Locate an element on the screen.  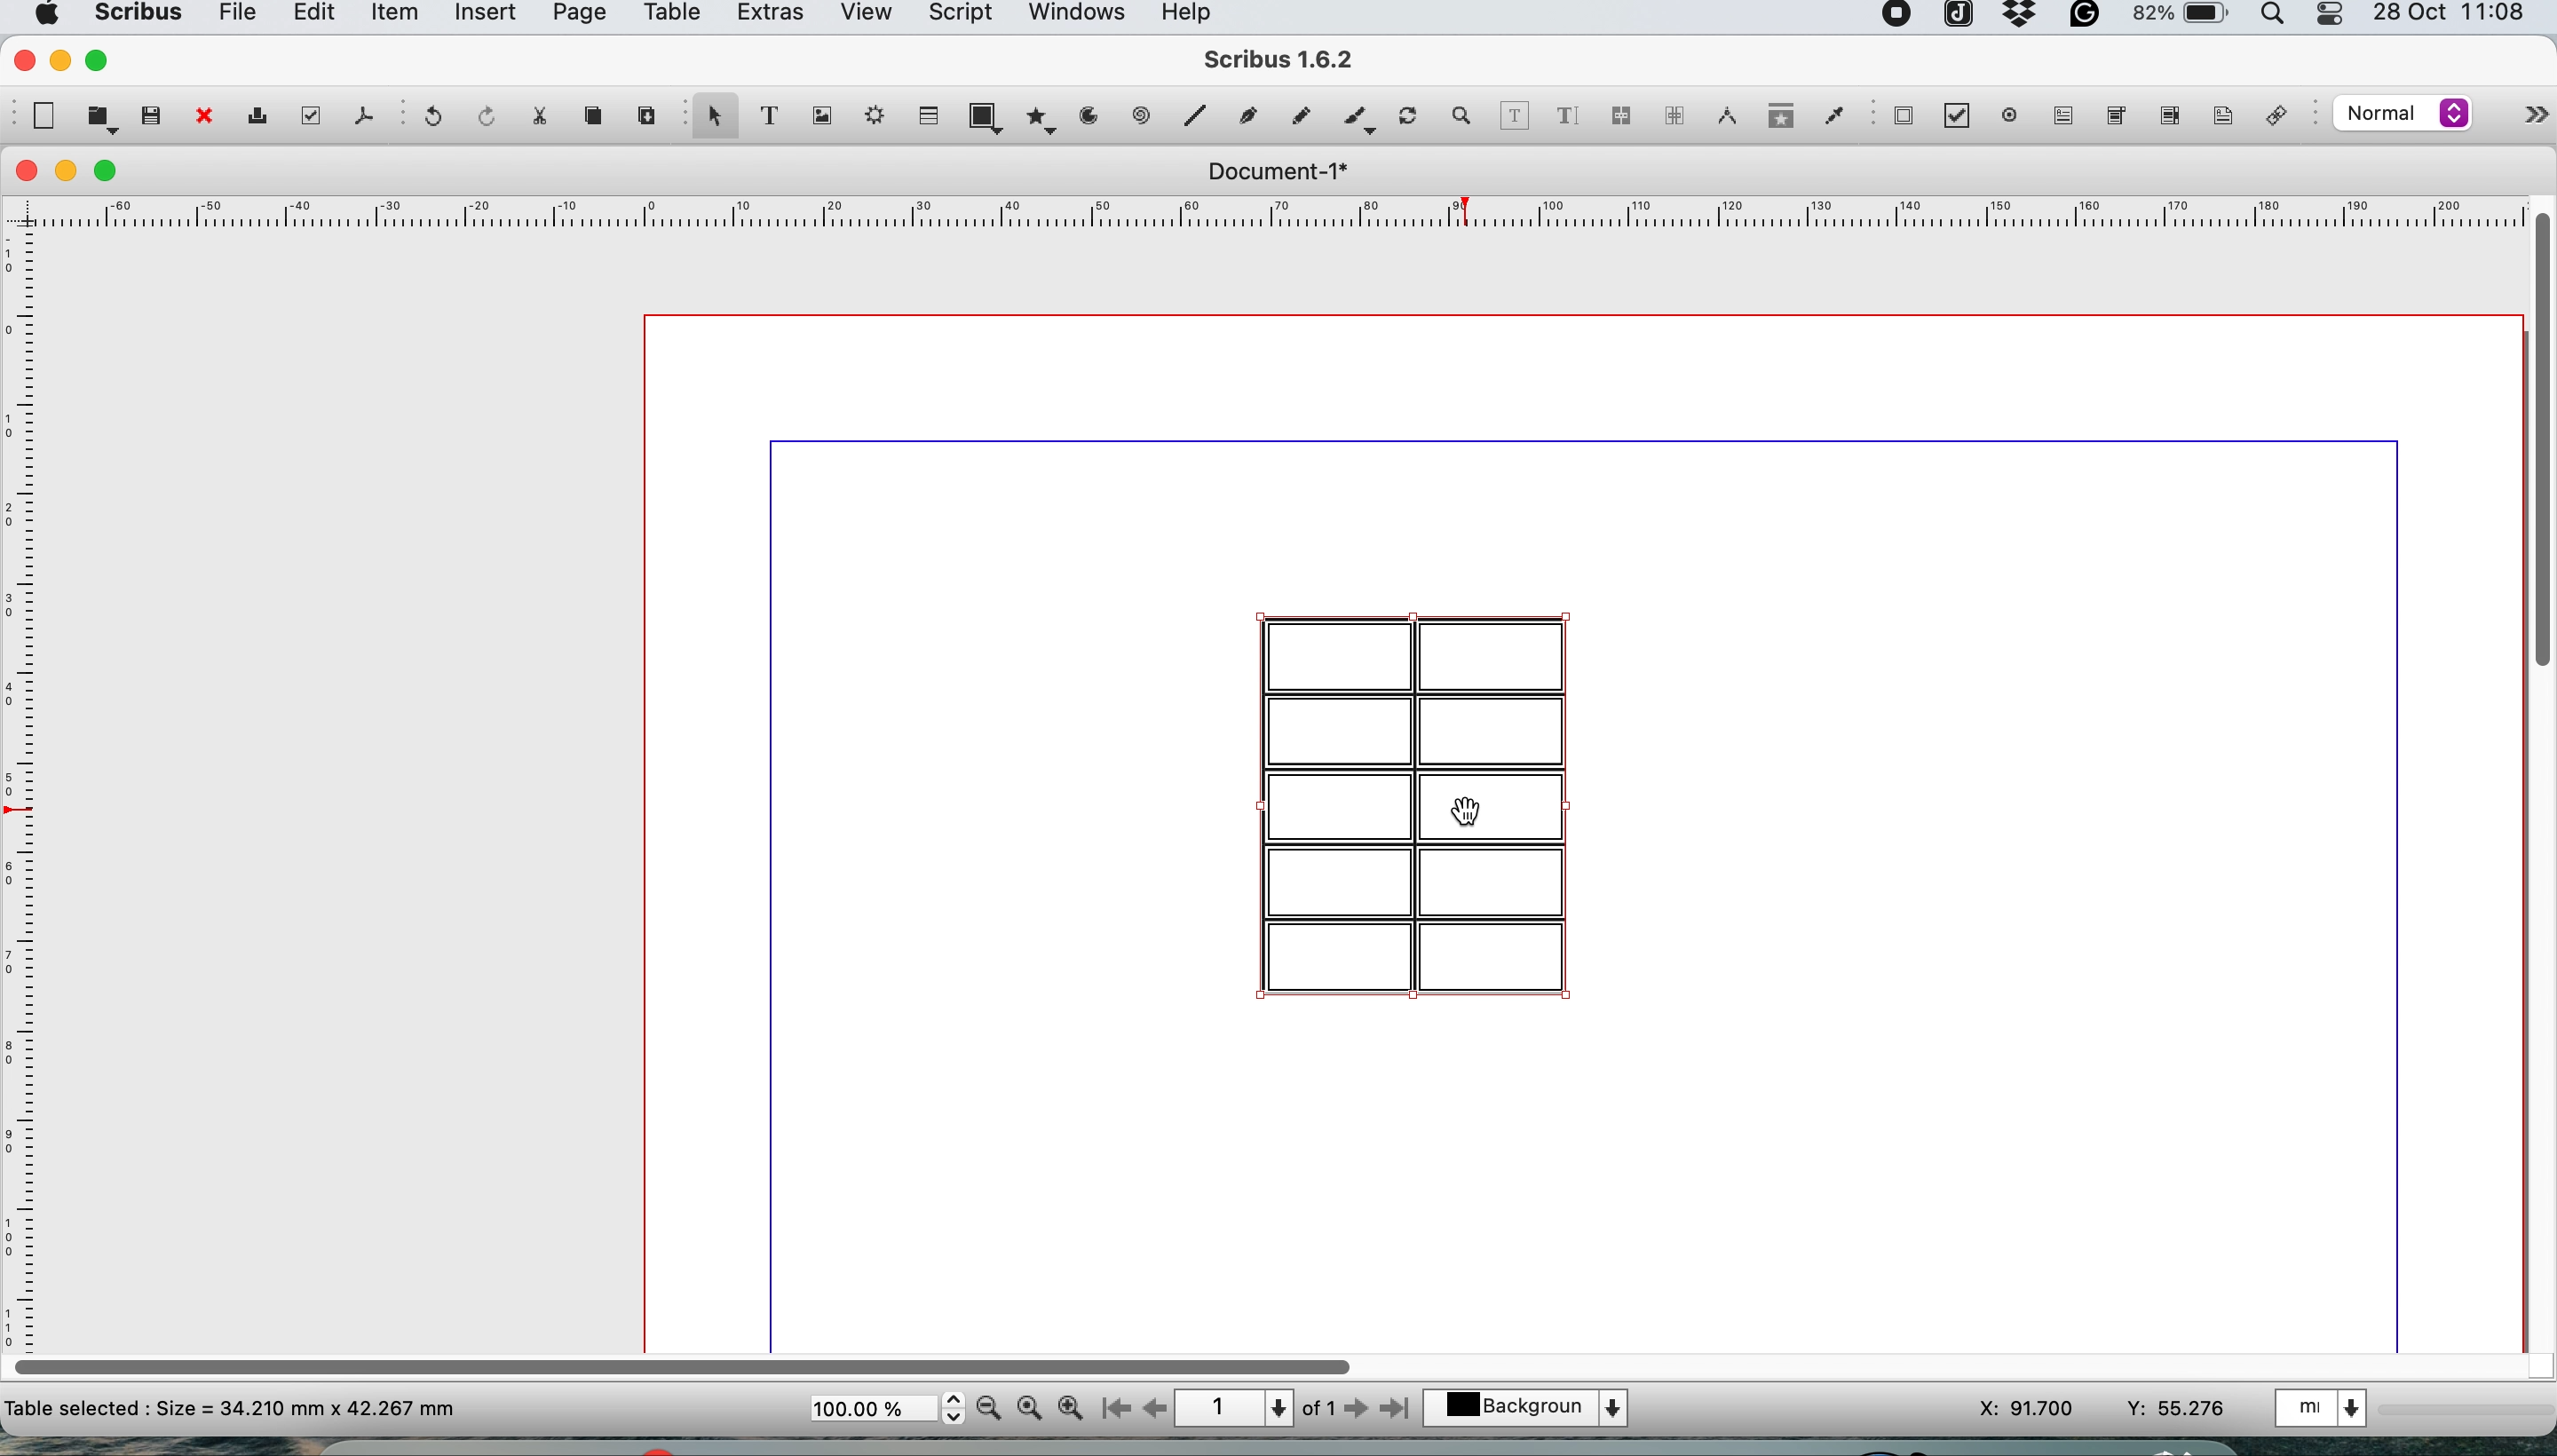
document 1 is located at coordinates (1276, 172).